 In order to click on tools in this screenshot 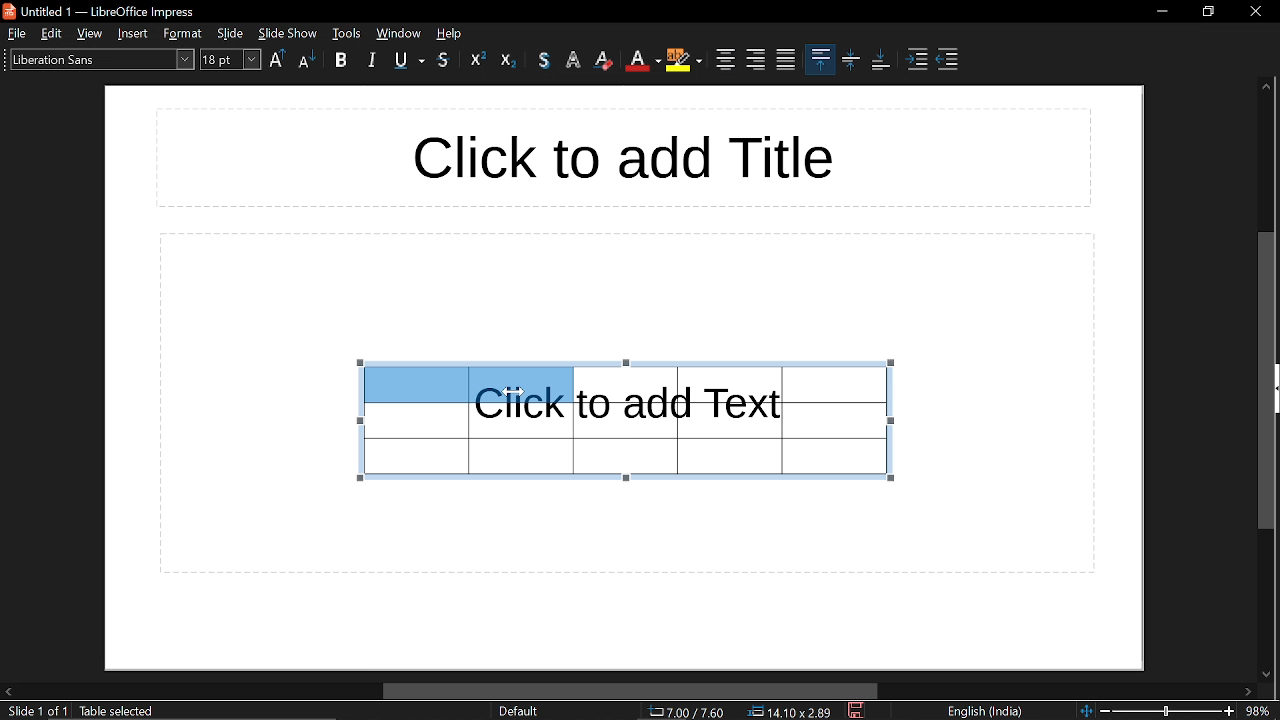, I will do `click(398, 33)`.